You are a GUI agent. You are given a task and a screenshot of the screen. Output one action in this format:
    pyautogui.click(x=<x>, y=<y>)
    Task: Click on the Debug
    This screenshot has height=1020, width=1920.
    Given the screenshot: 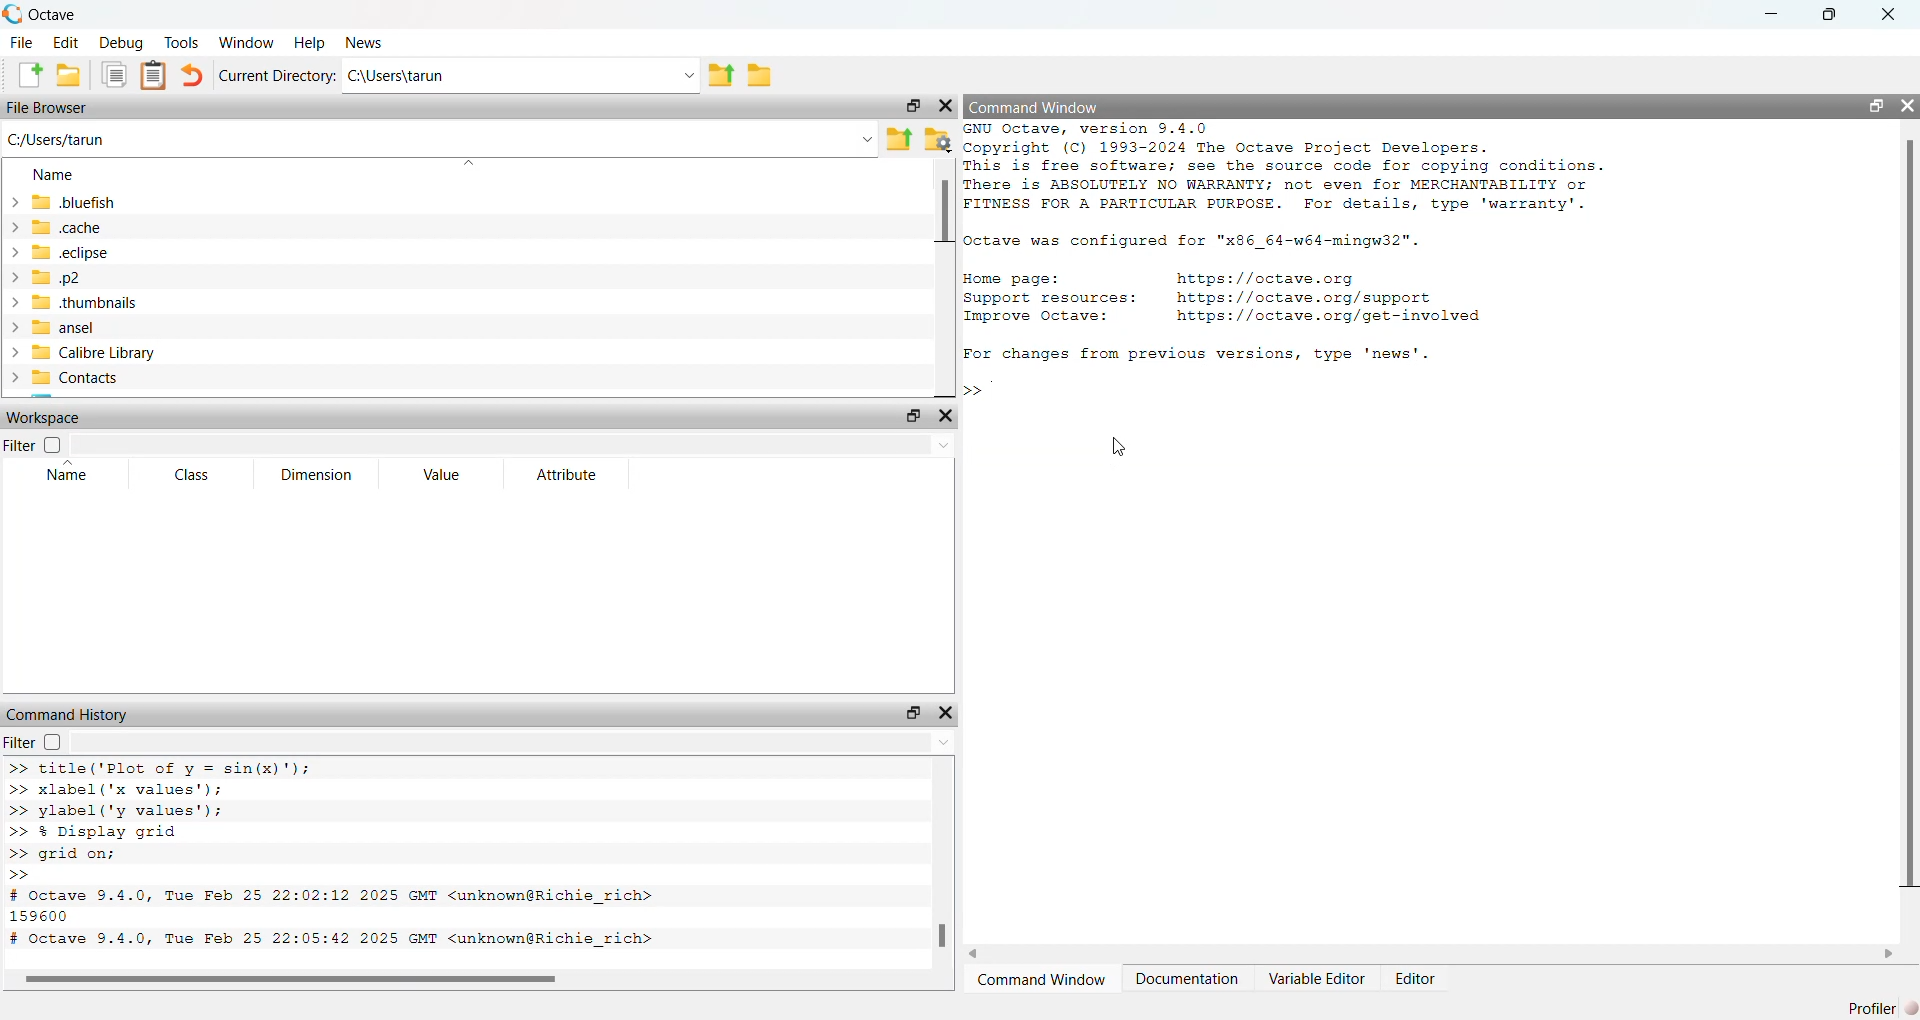 What is the action you would take?
    pyautogui.click(x=122, y=44)
    